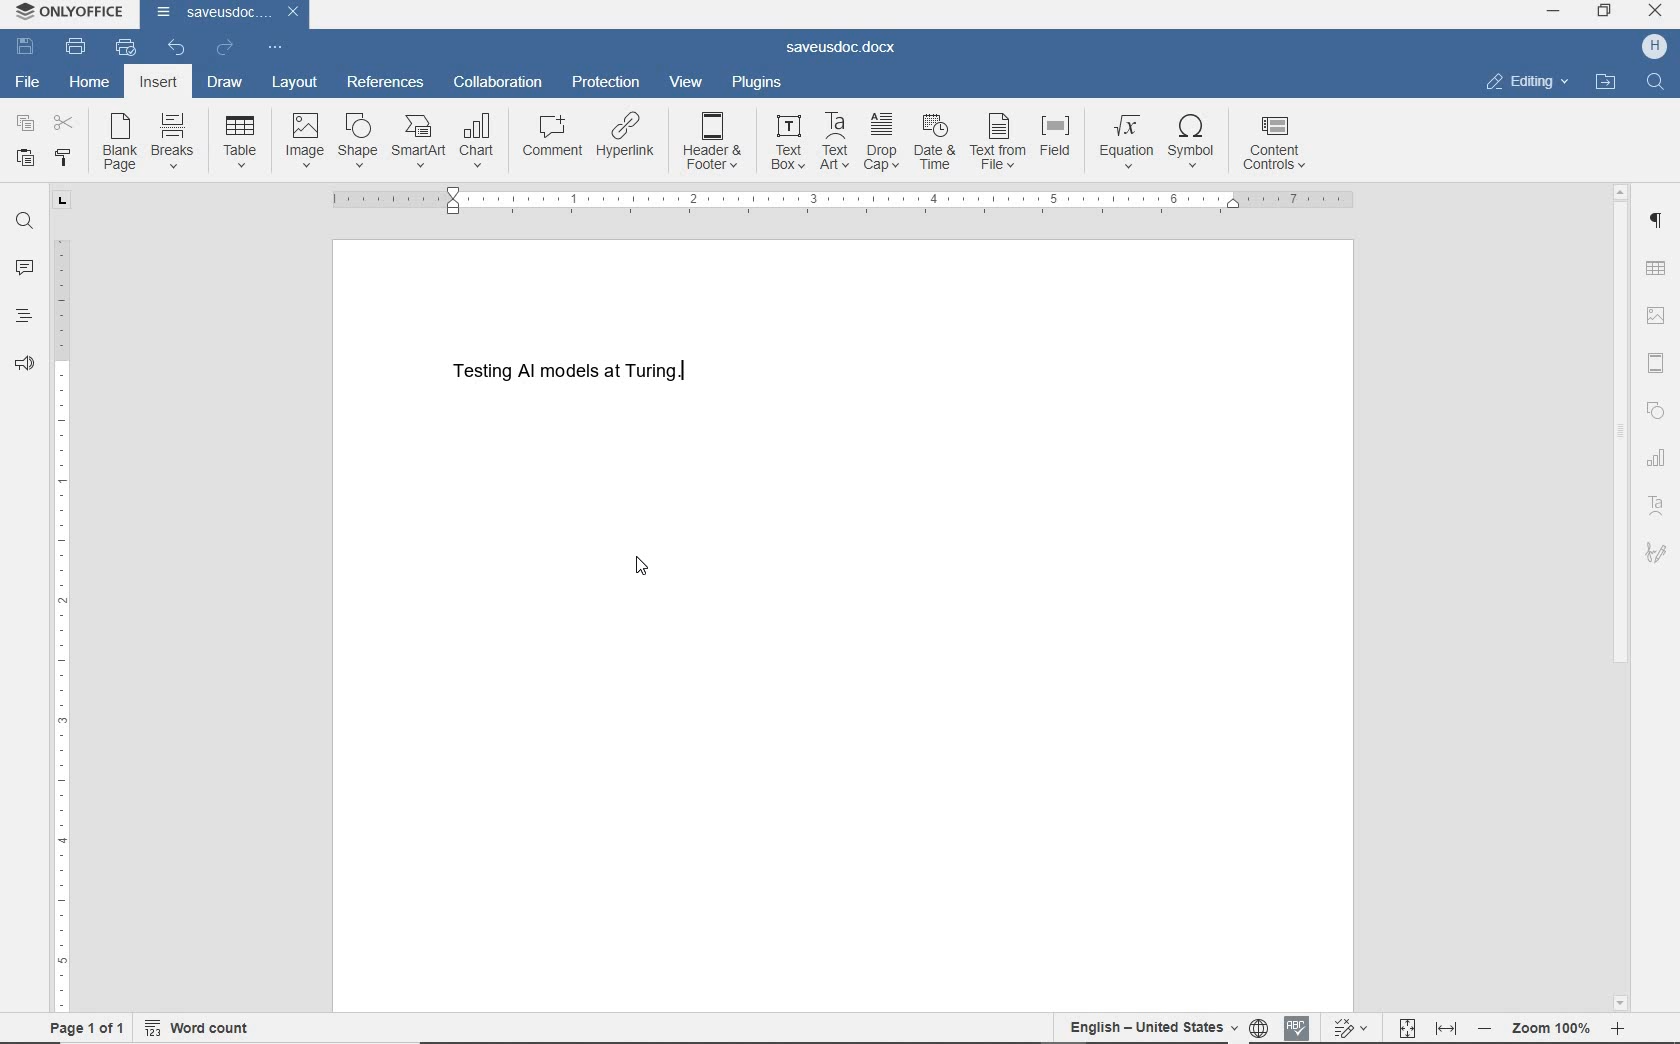 The width and height of the screenshot is (1680, 1044). What do you see at coordinates (1554, 1028) in the screenshot?
I see `- Zoom 100% +` at bounding box center [1554, 1028].